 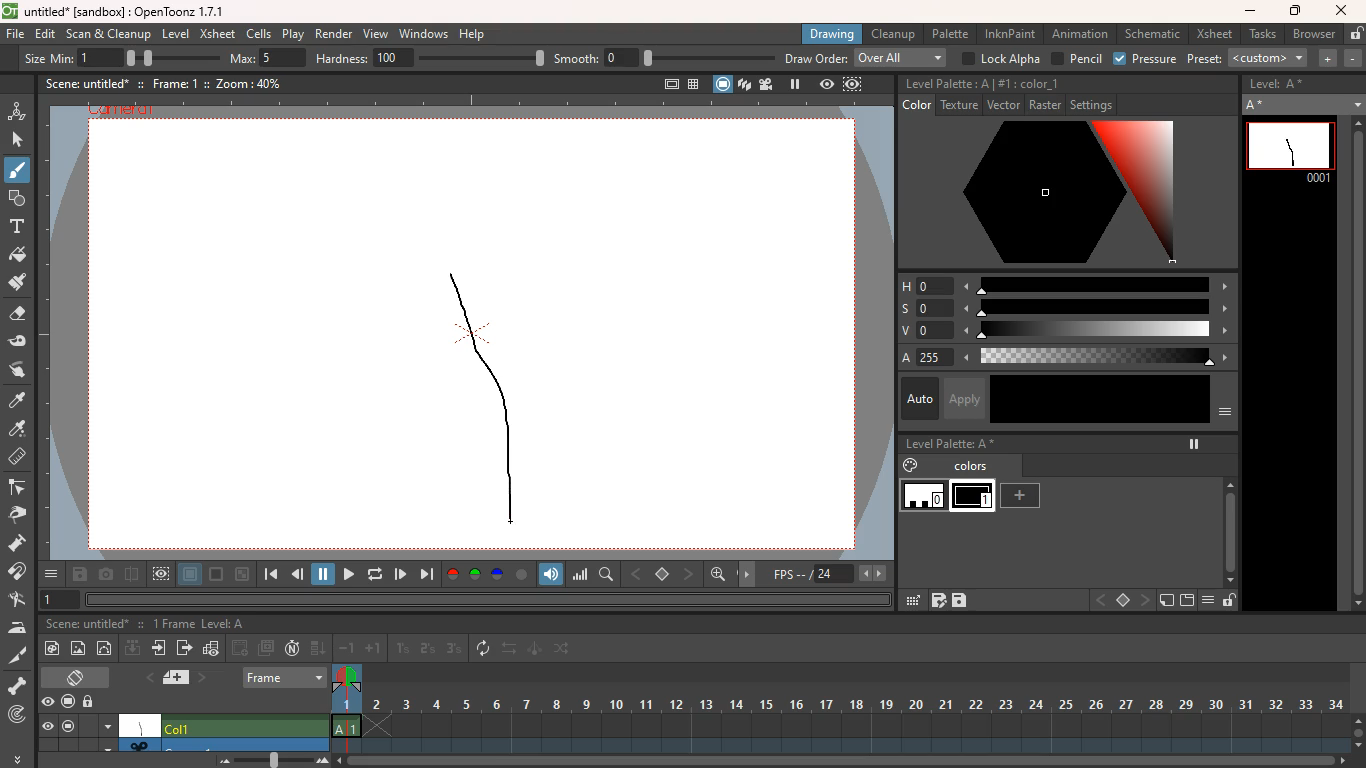 What do you see at coordinates (1080, 34) in the screenshot?
I see `animation` at bounding box center [1080, 34].